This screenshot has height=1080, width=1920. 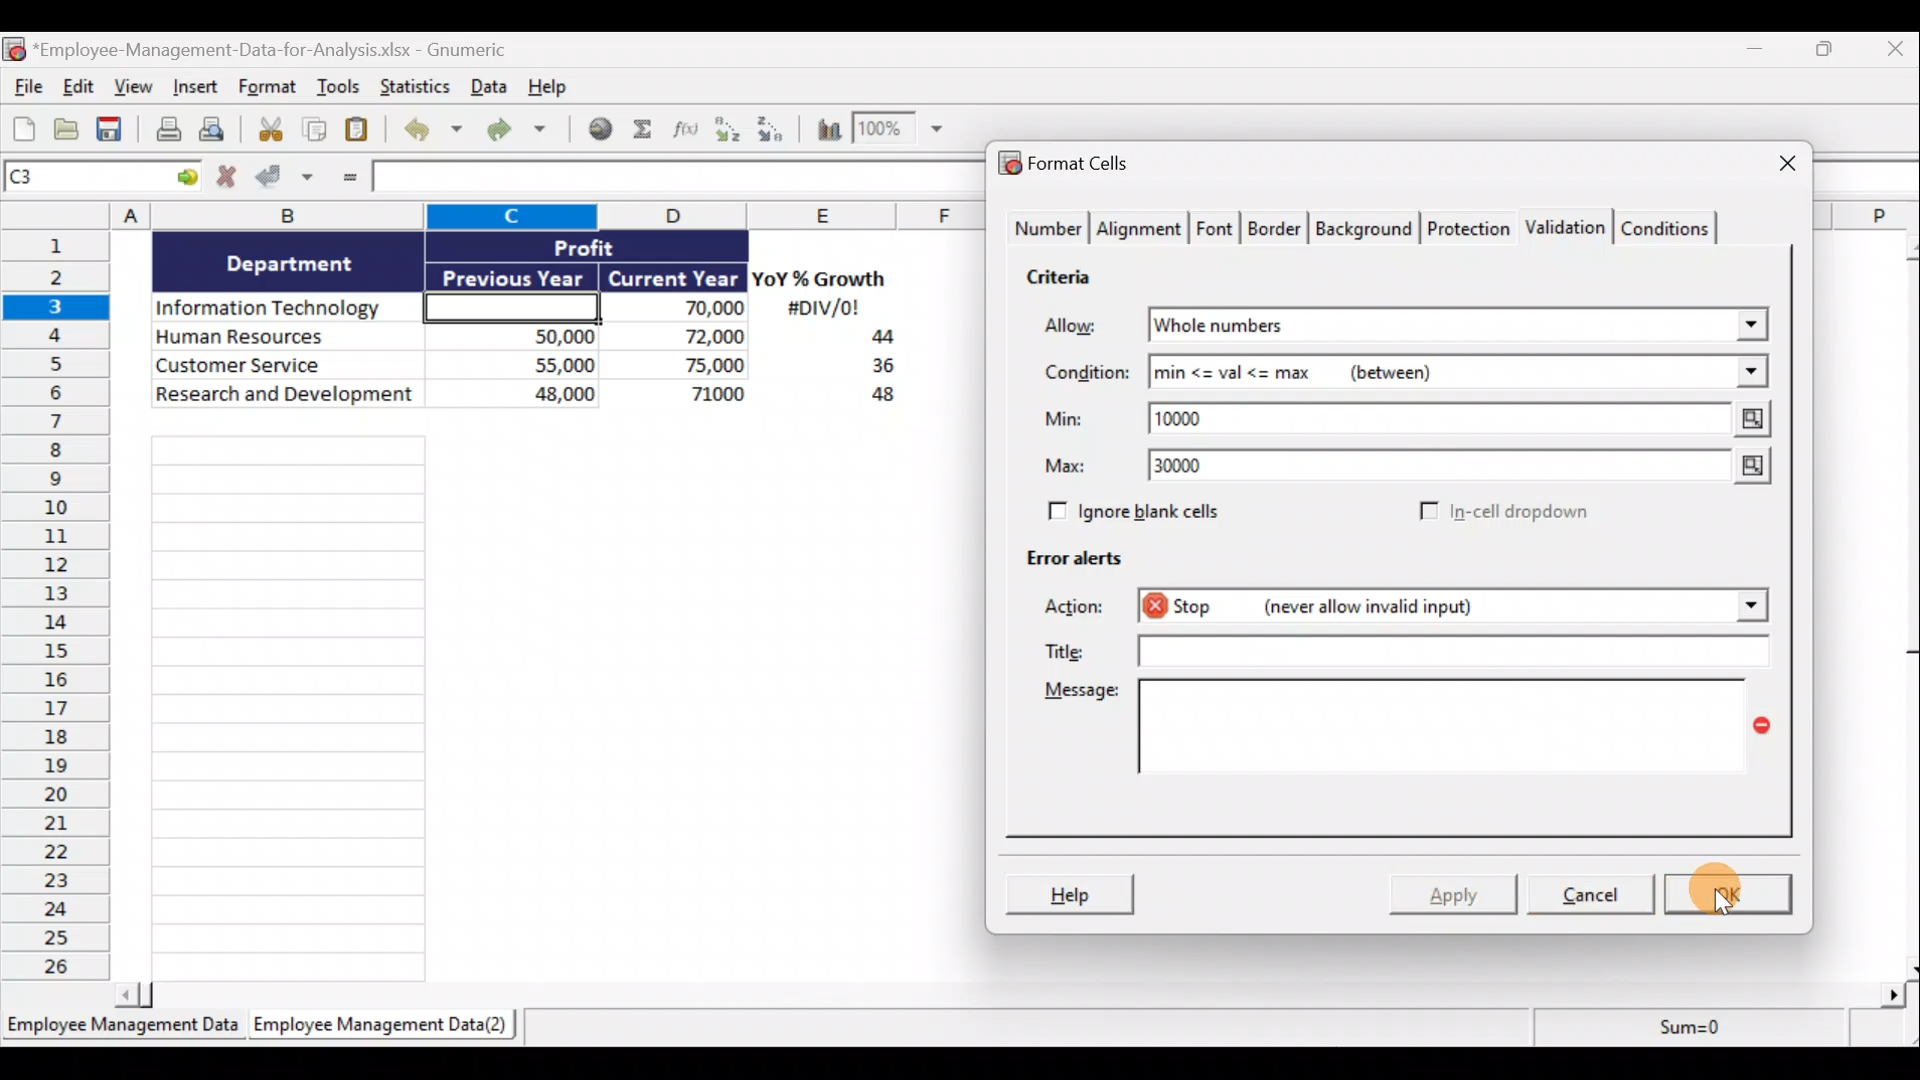 I want to click on Data, so click(x=487, y=86).